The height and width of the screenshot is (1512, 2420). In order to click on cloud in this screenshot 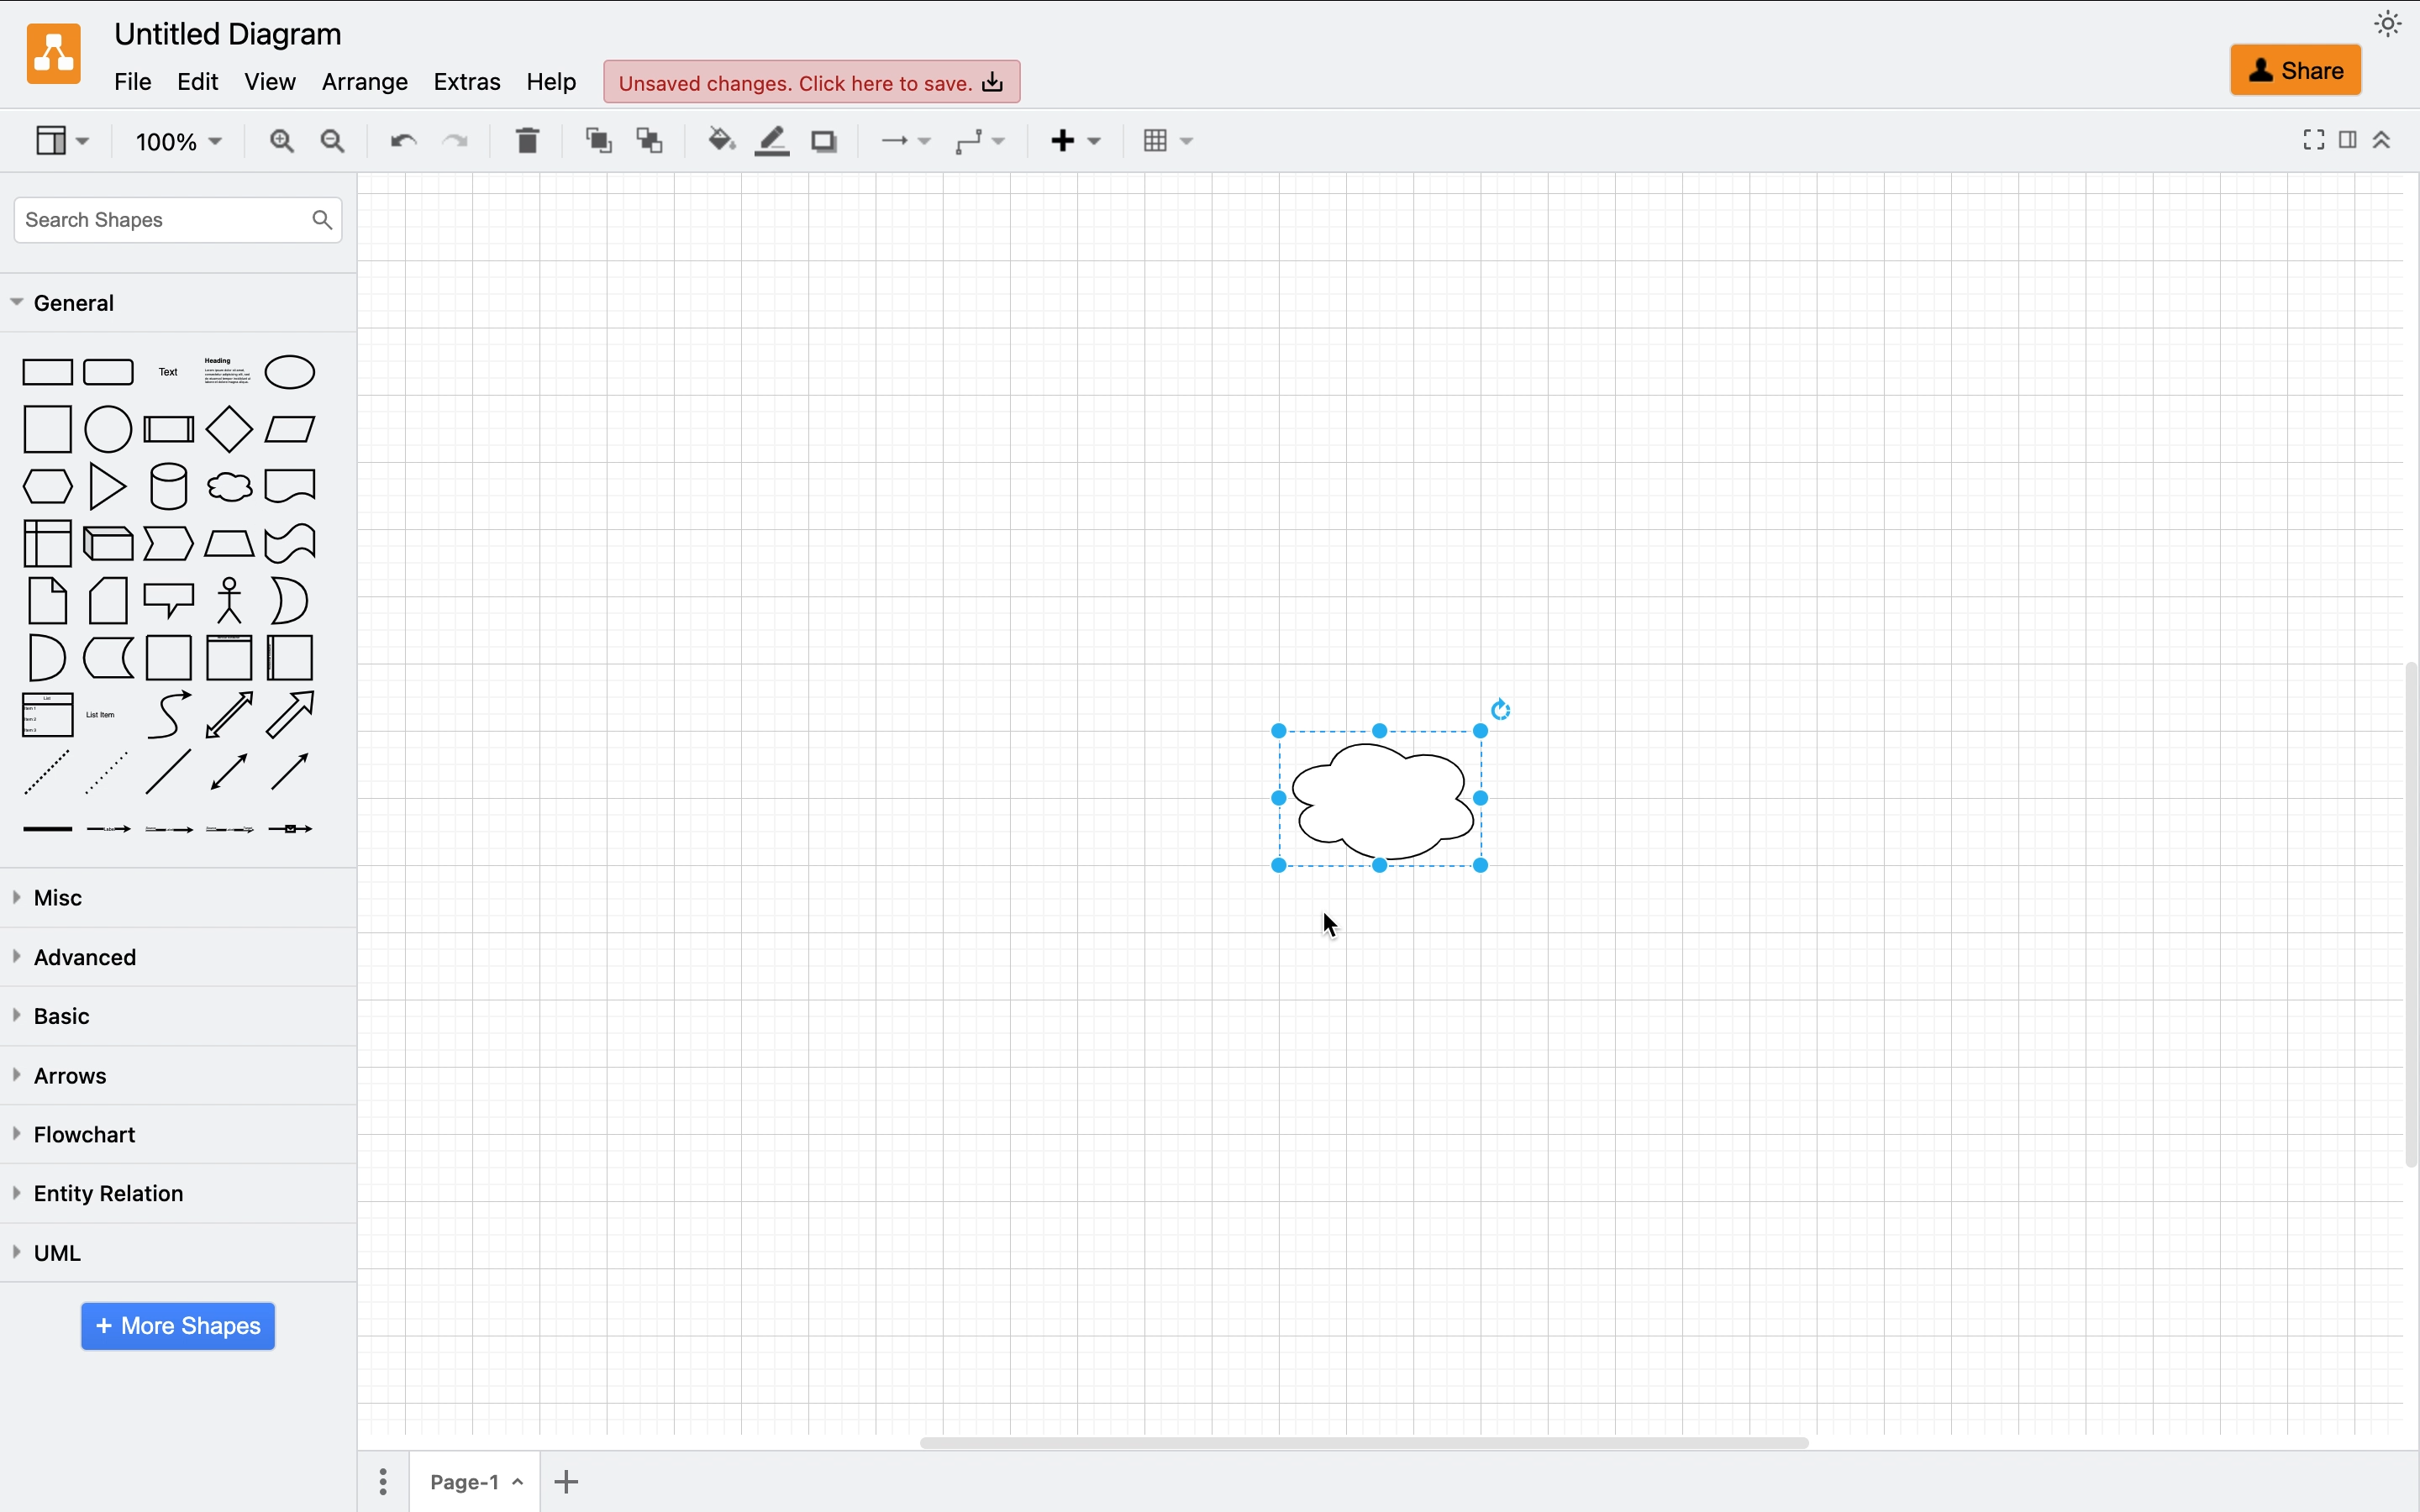, I will do `click(228, 488)`.